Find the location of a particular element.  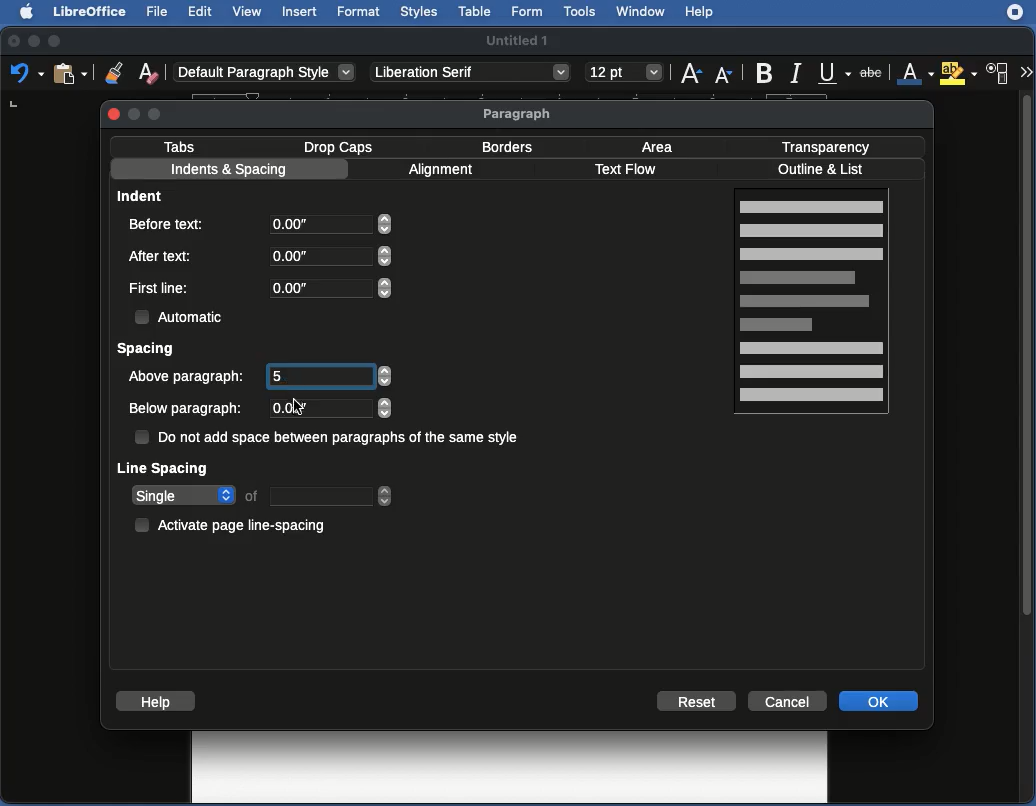

Above paragraph is located at coordinates (189, 376).